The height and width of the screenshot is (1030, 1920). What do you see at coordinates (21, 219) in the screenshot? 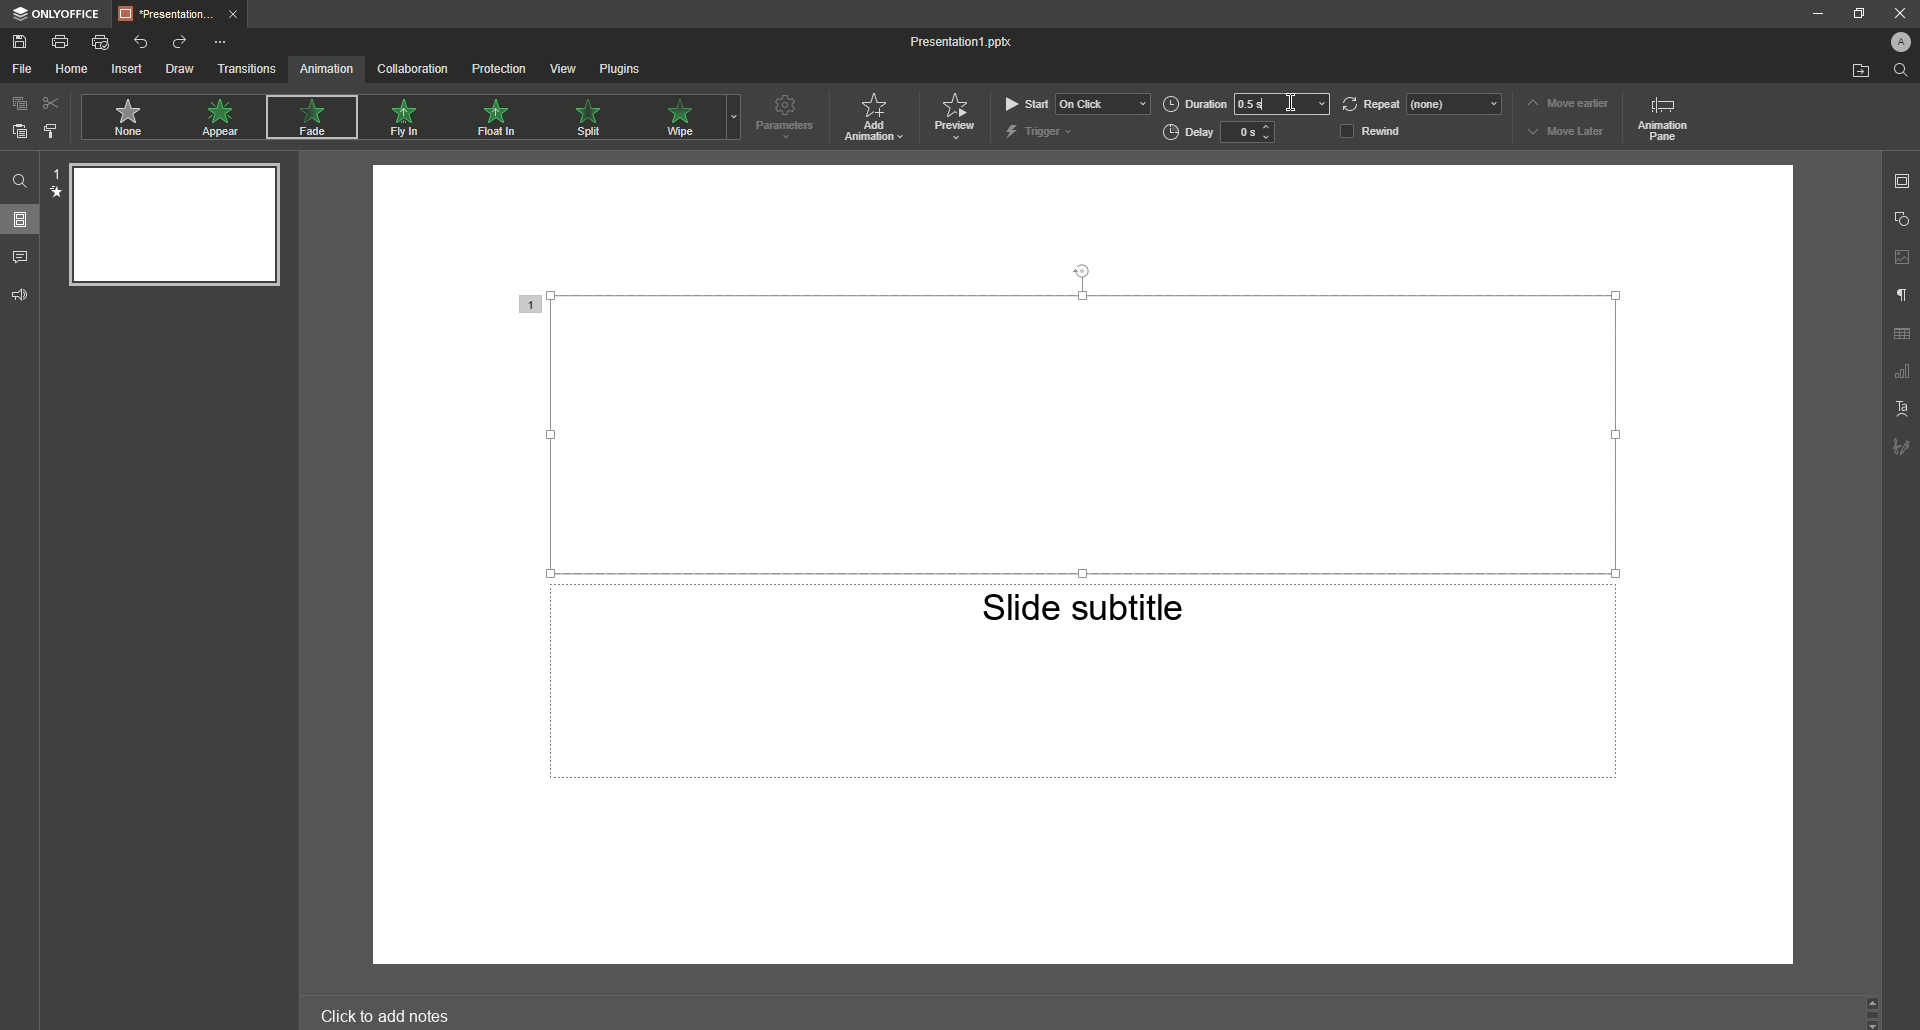
I see `Slides` at bounding box center [21, 219].